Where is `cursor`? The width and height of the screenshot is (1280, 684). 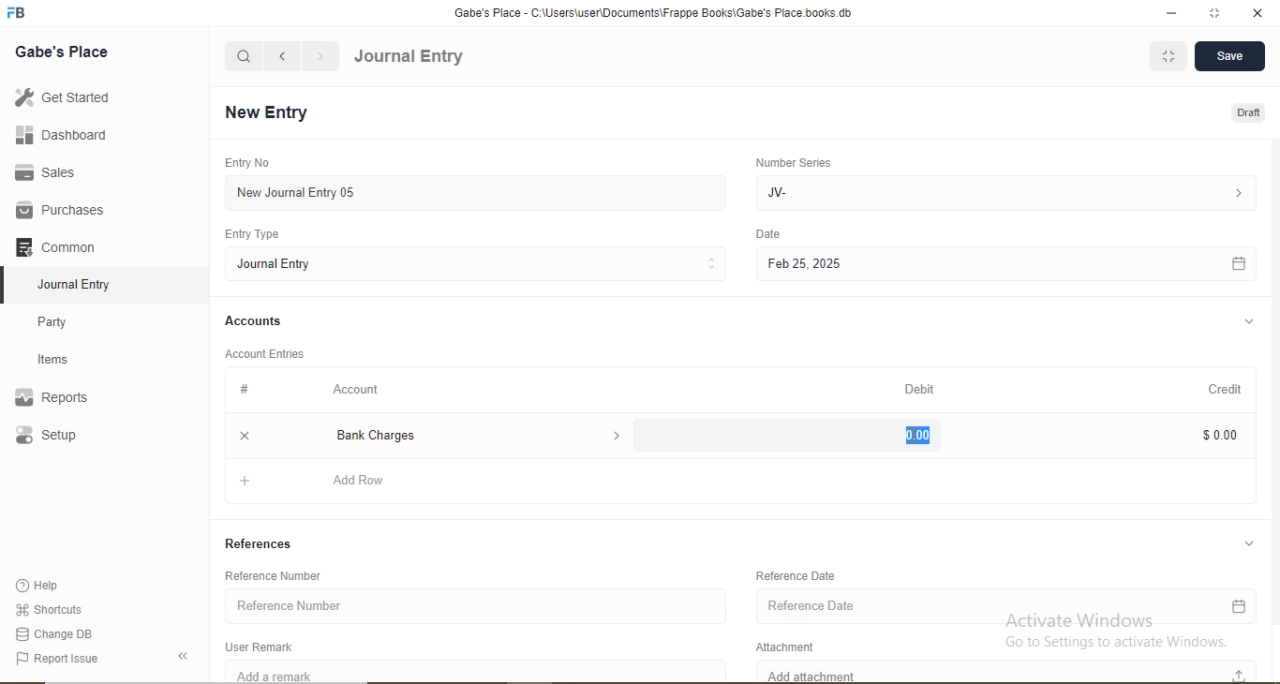
cursor is located at coordinates (916, 437).